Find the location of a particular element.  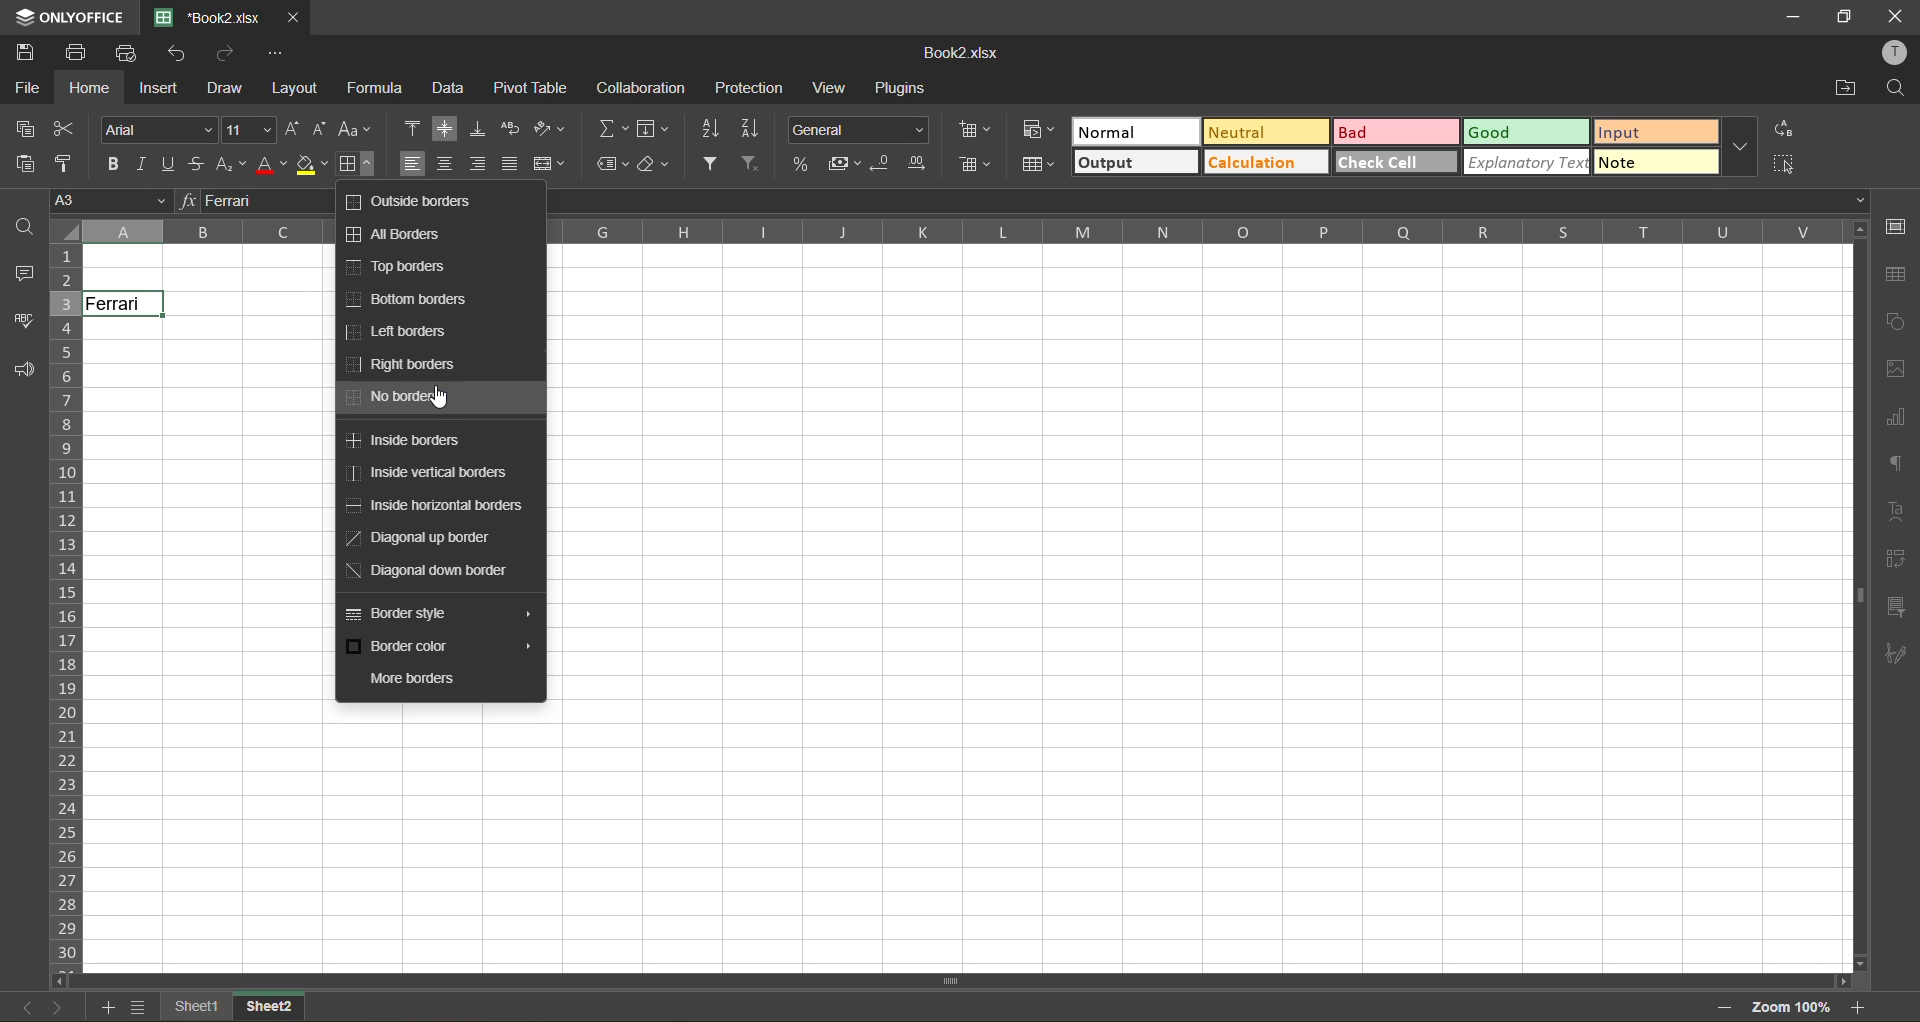

Selected Cell is located at coordinates (204, 377).